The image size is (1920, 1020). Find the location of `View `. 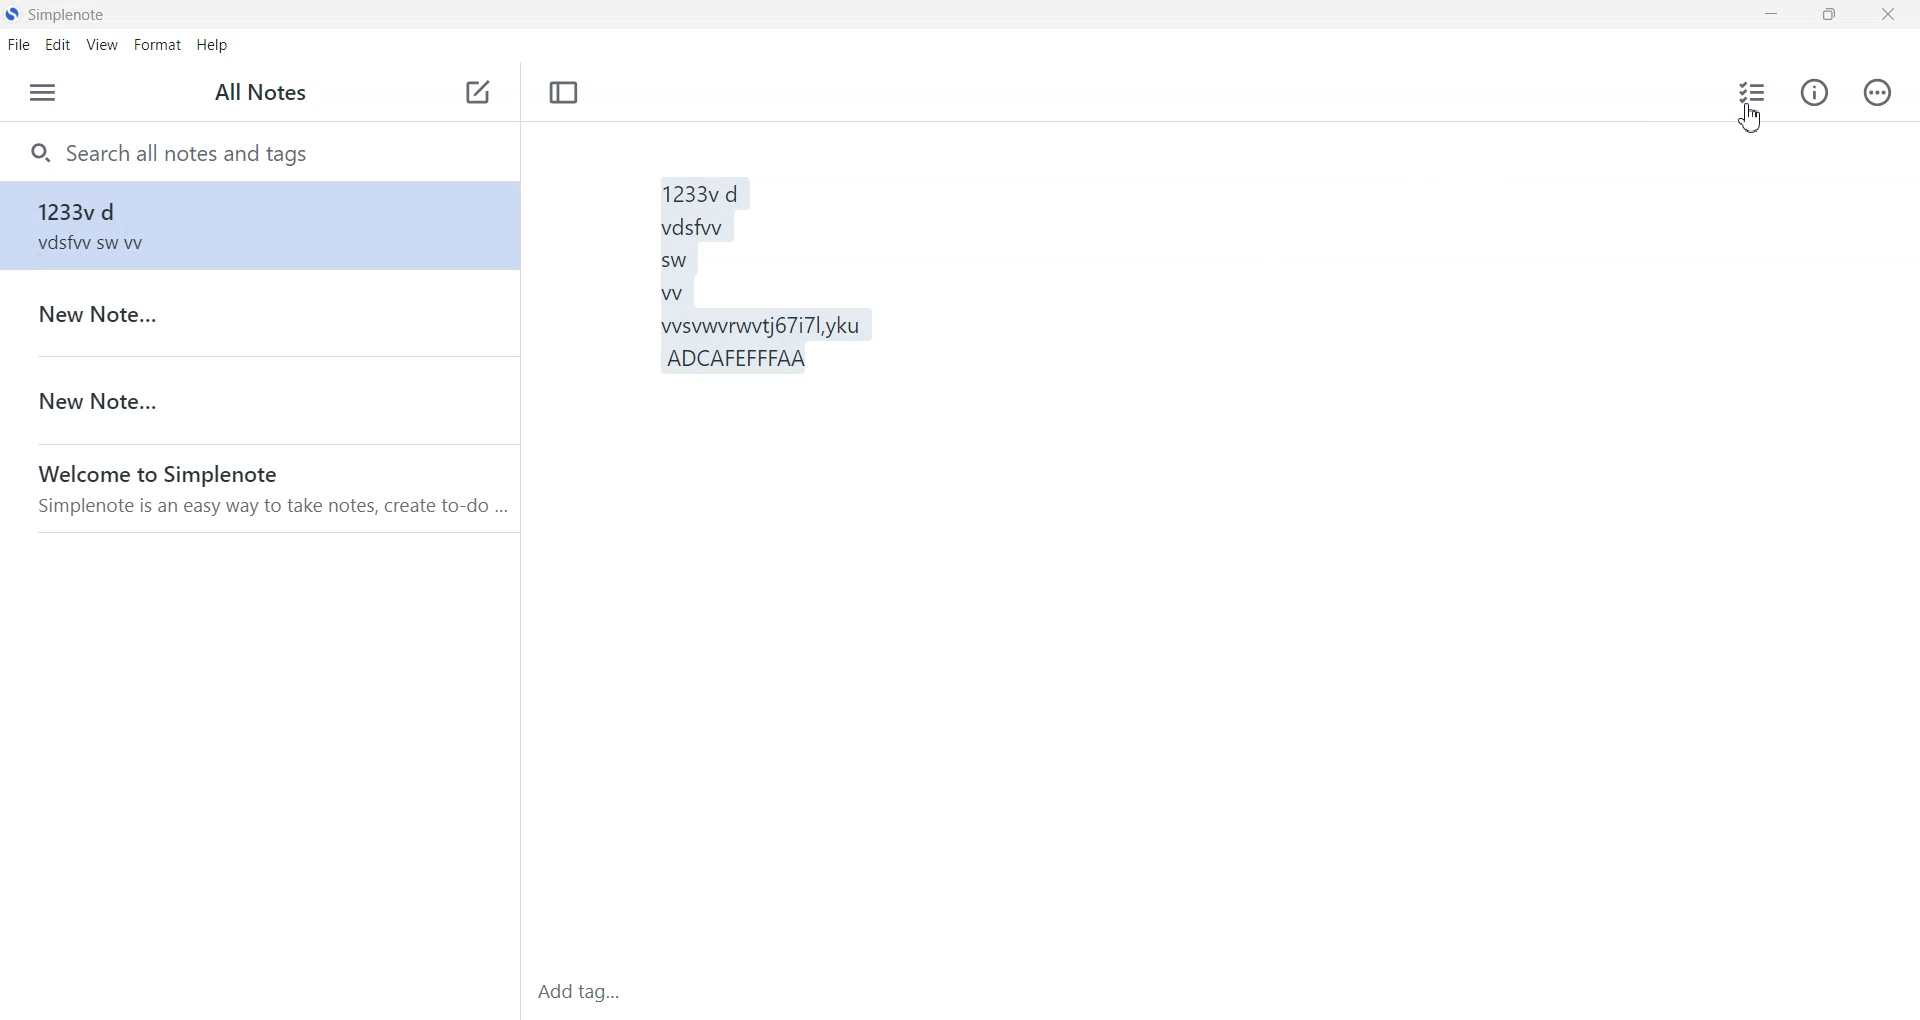

View  is located at coordinates (103, 46).